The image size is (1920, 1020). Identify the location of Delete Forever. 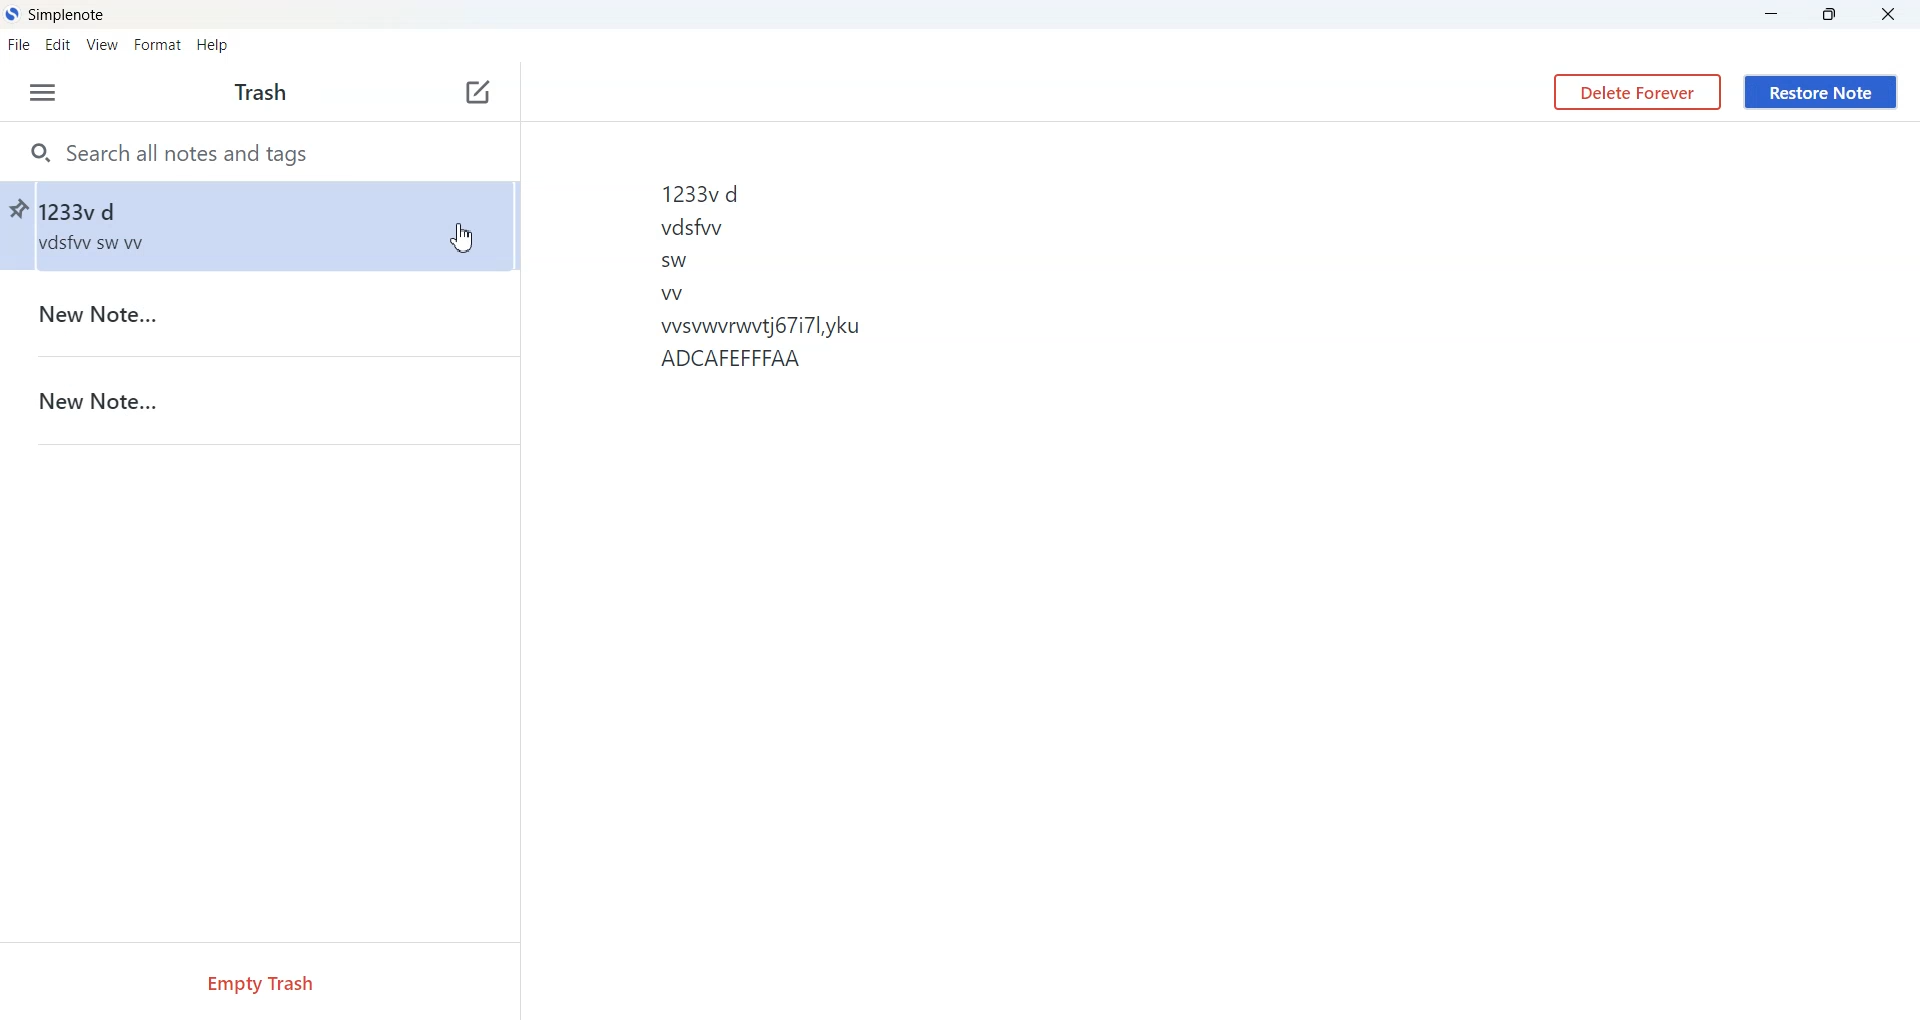
(1637, 92).